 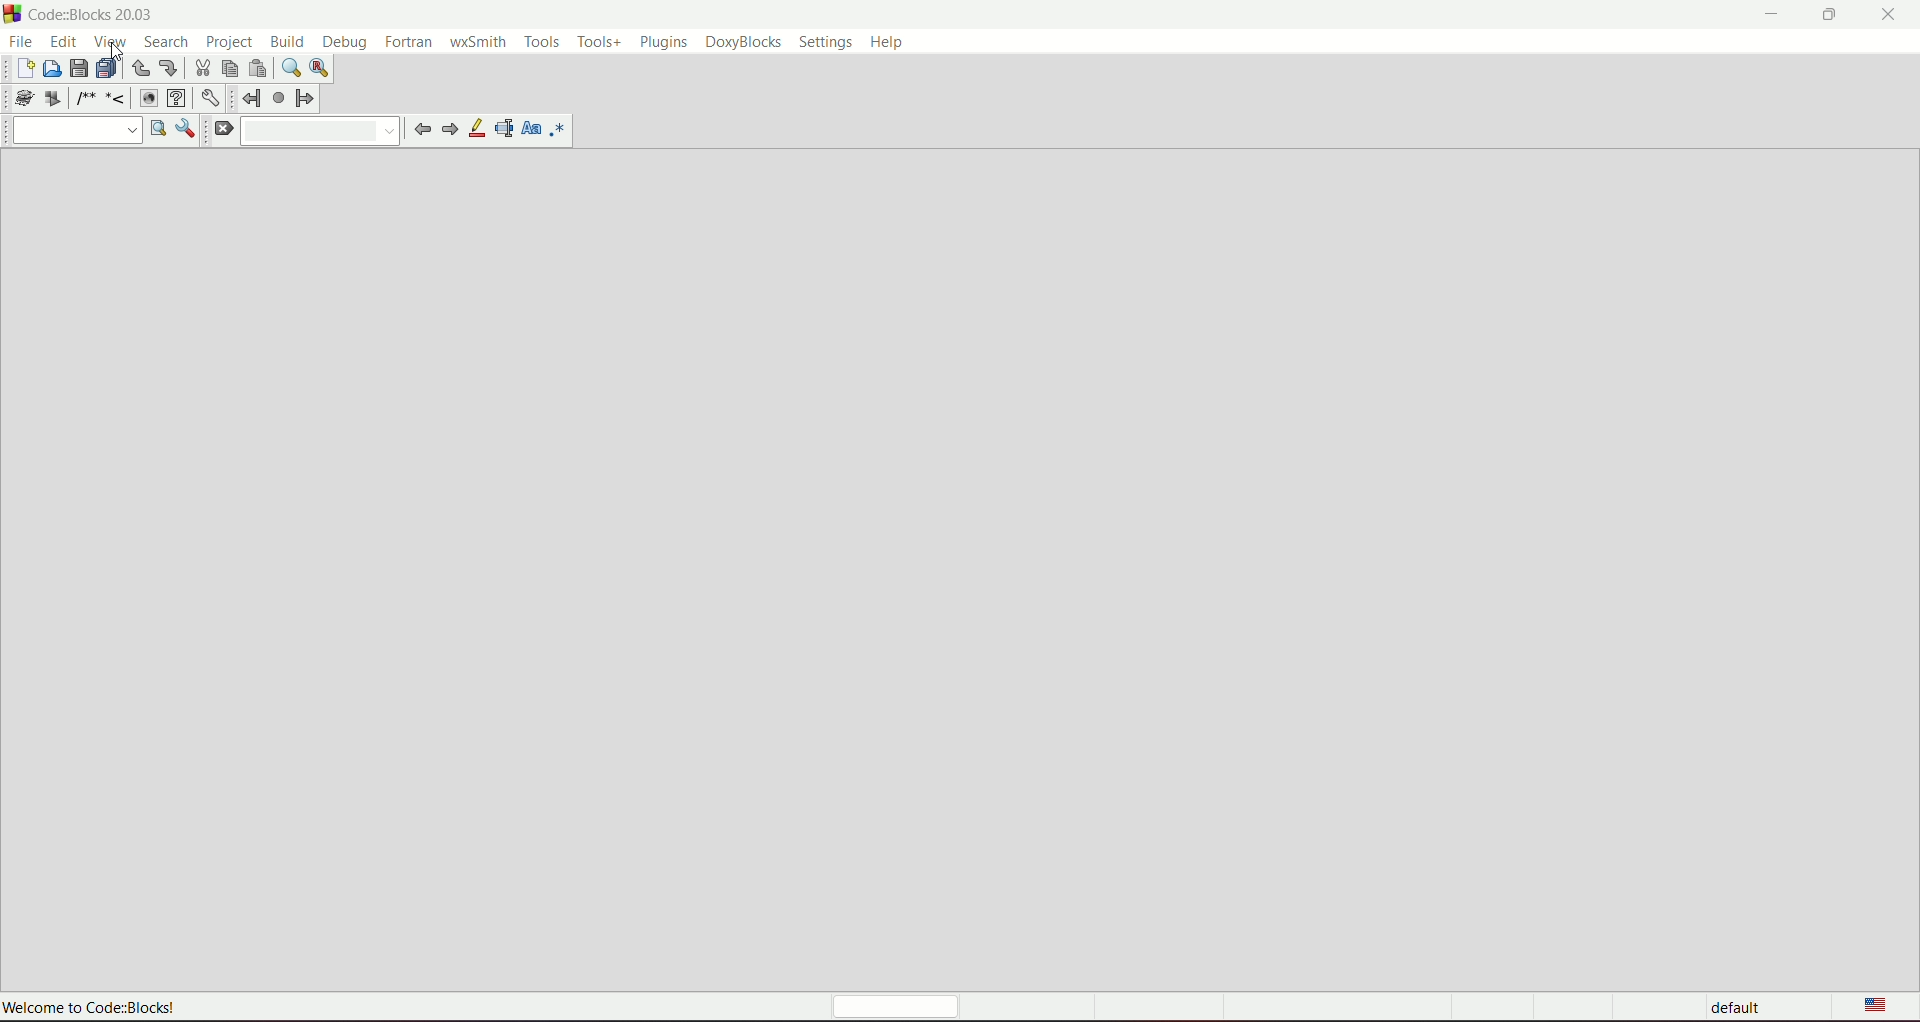 What do you see at coordinates (159, 129) in the screenshot?
I see `run search` at bounding box center [159, 129].